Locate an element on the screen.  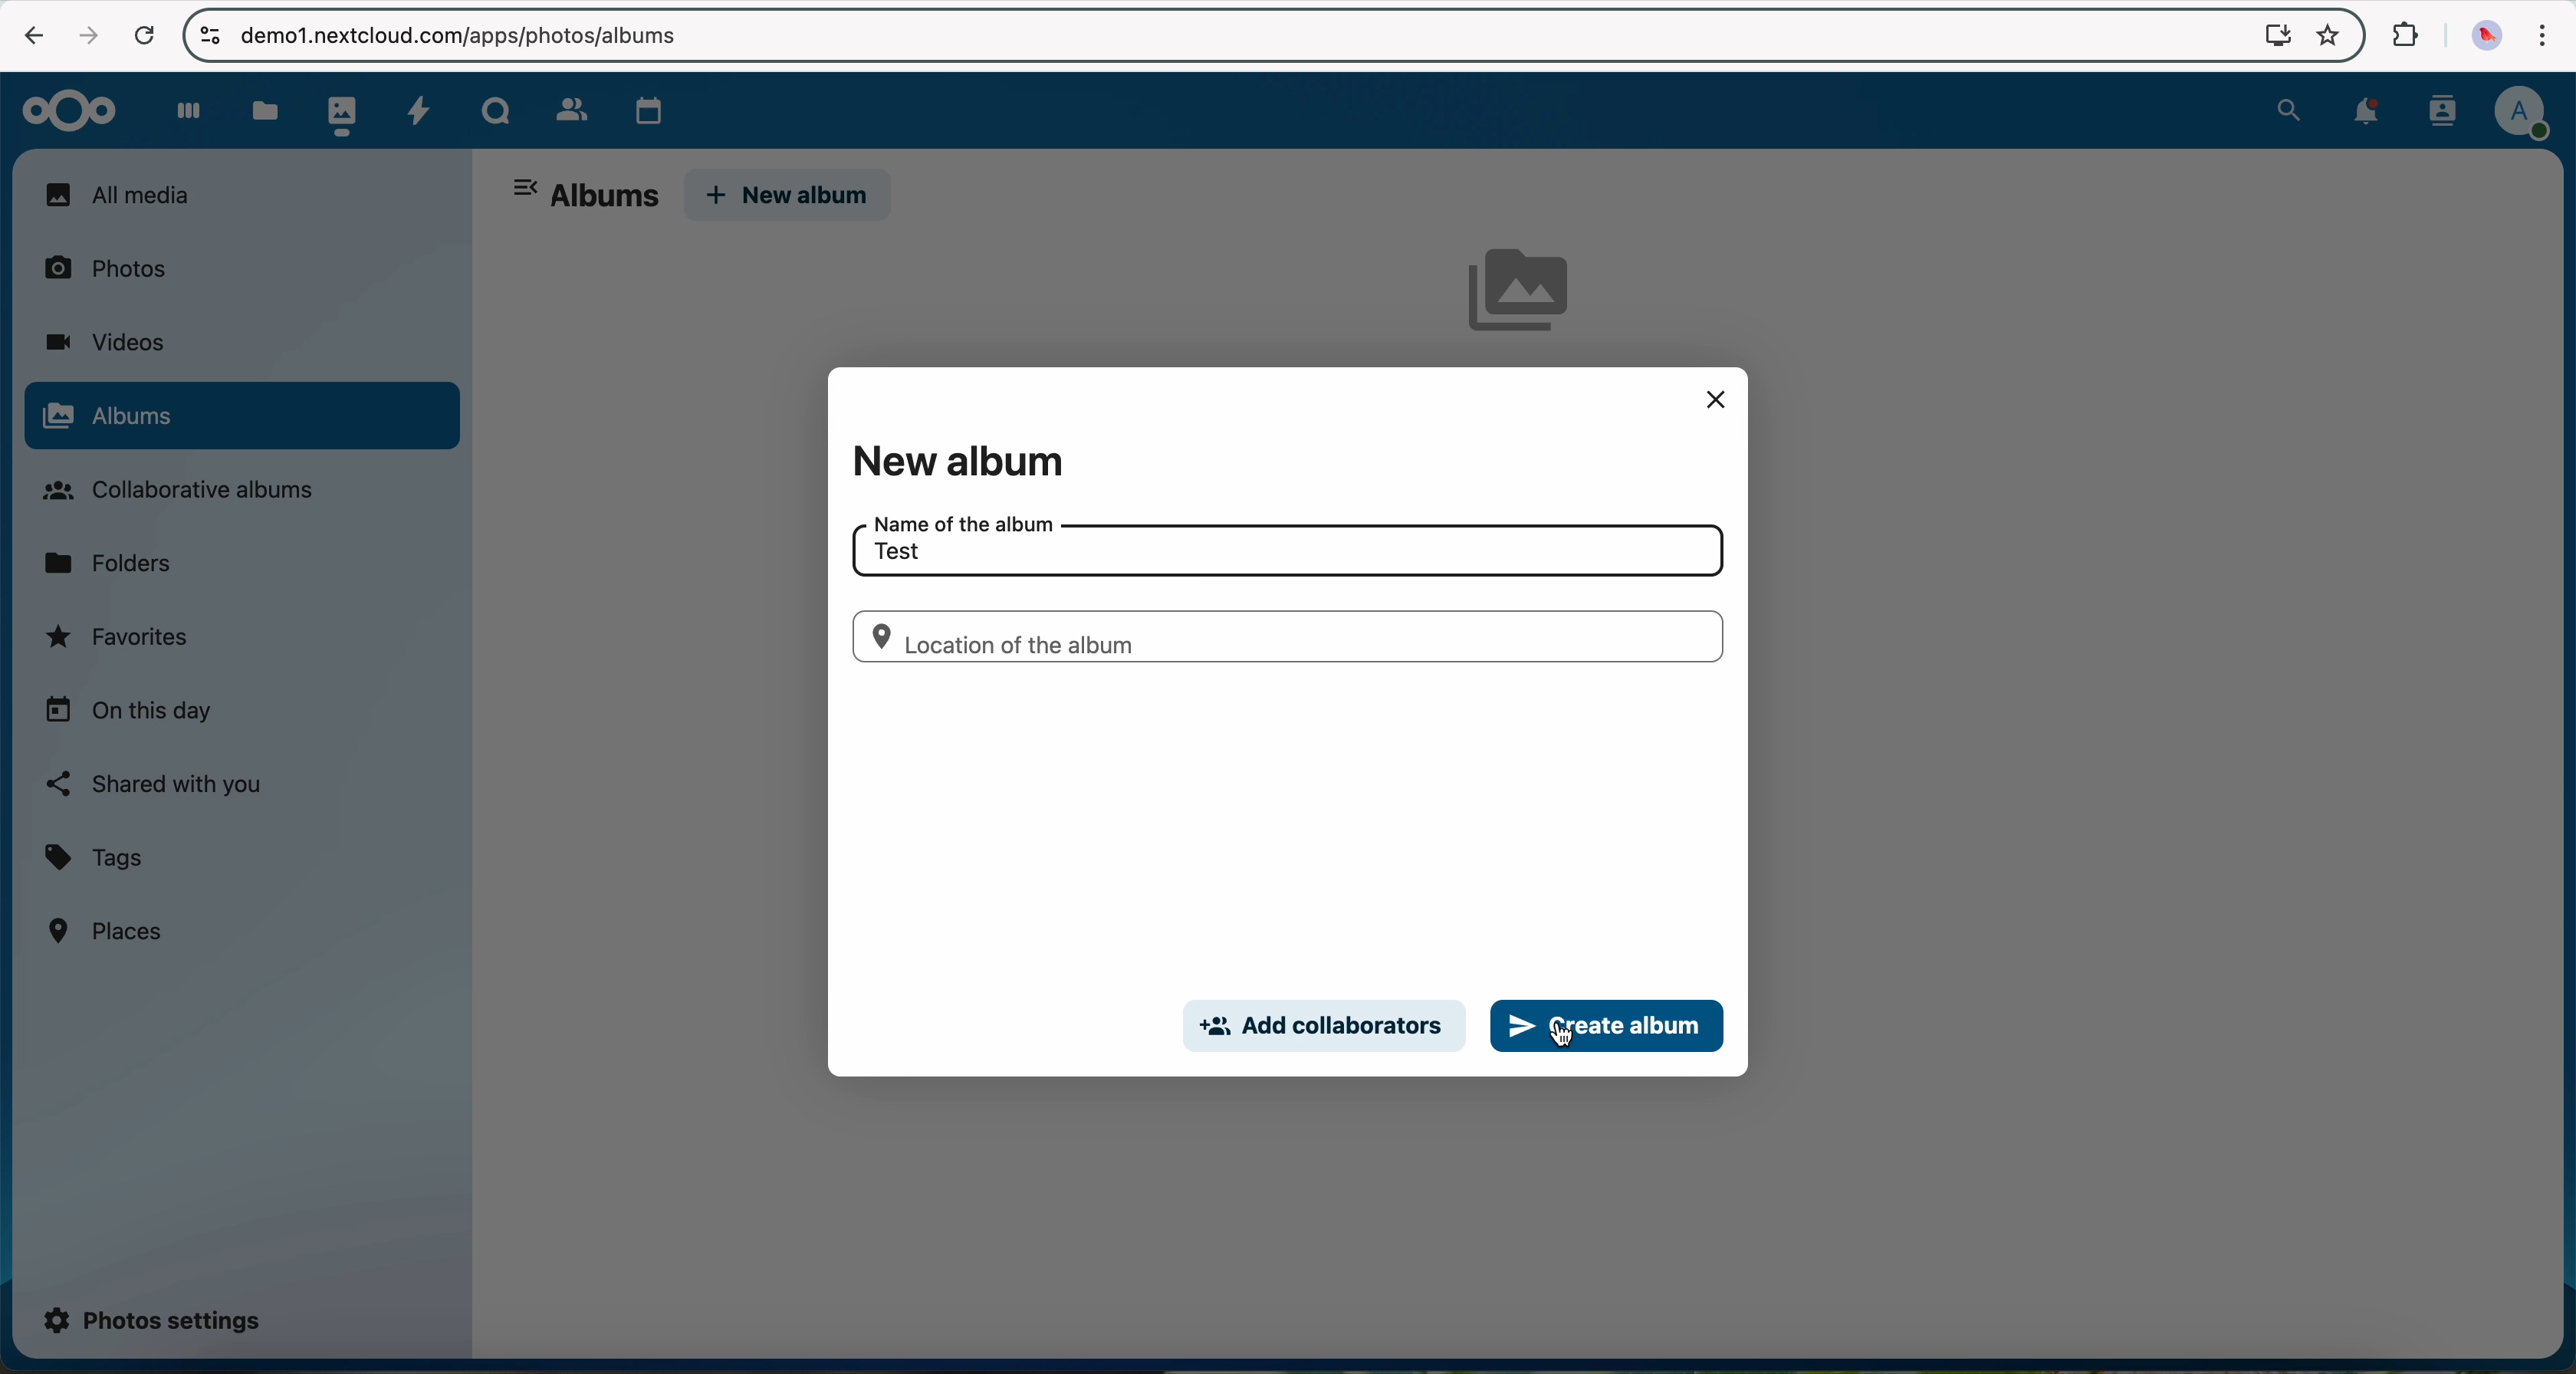
name of the album is located at coordinates (955, 521).